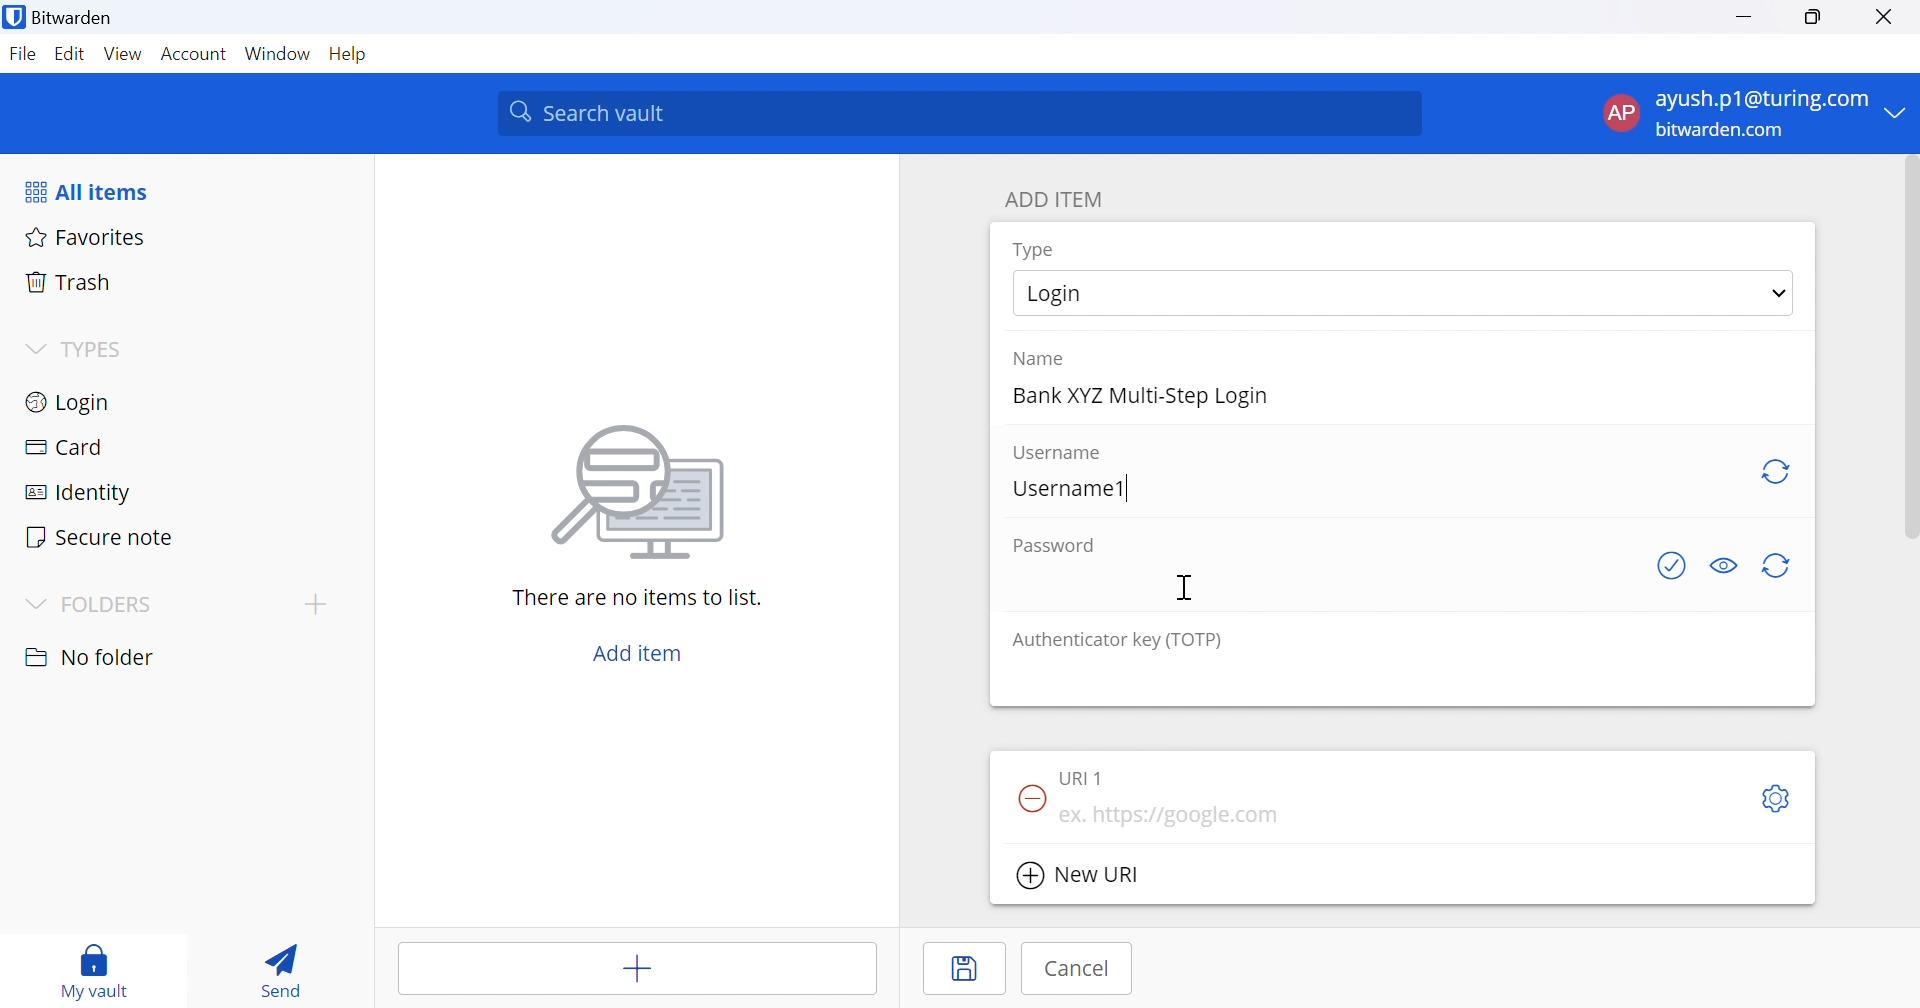 The height and width of the screenshot is (1008, 1920). Describe the element at coordinates (67, 54) in the screenshot. I see `Edit` at that location.